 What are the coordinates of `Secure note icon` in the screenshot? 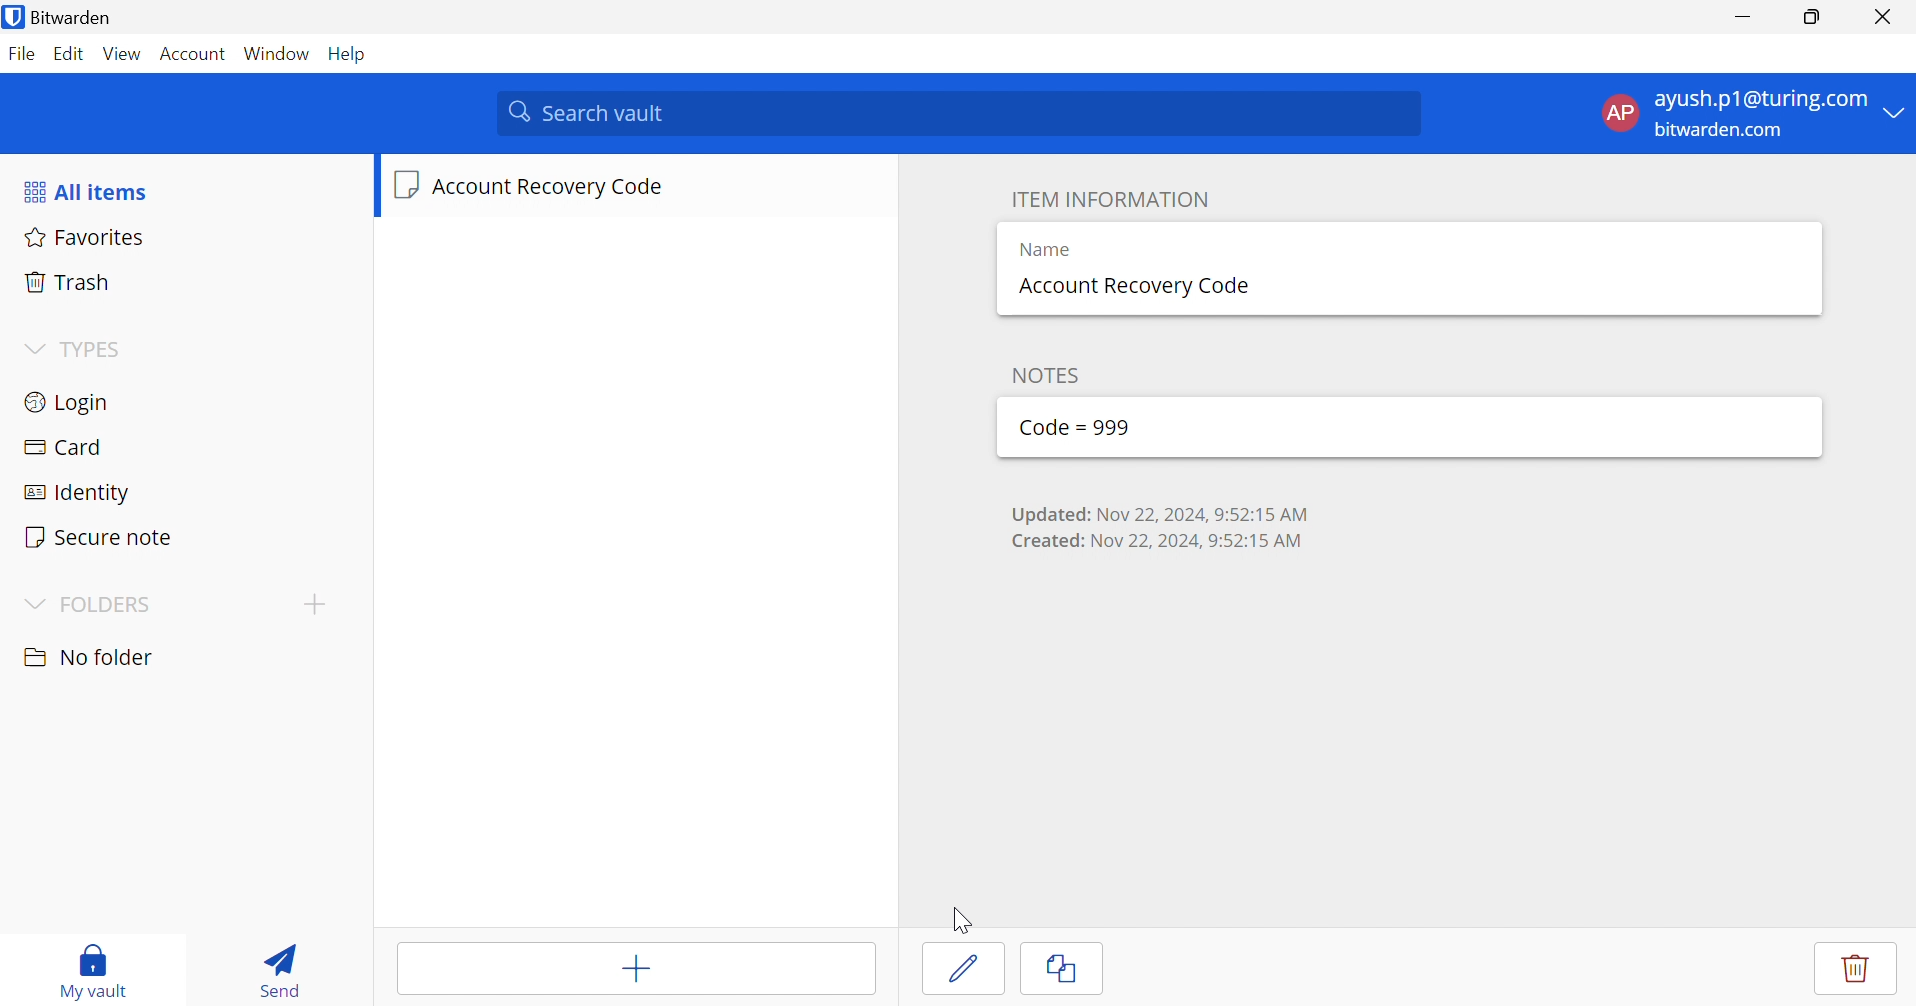 It's located at (405, 183).